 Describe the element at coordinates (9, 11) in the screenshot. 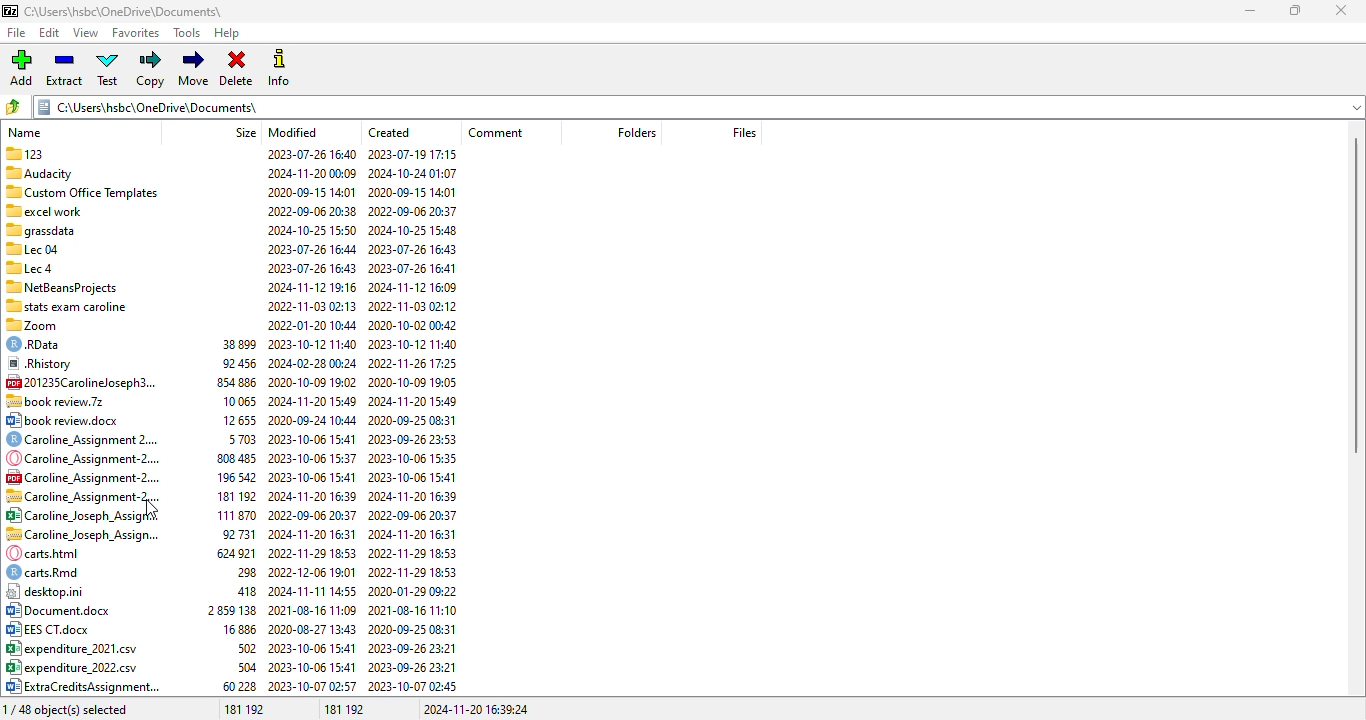

I see `logo` at that location.